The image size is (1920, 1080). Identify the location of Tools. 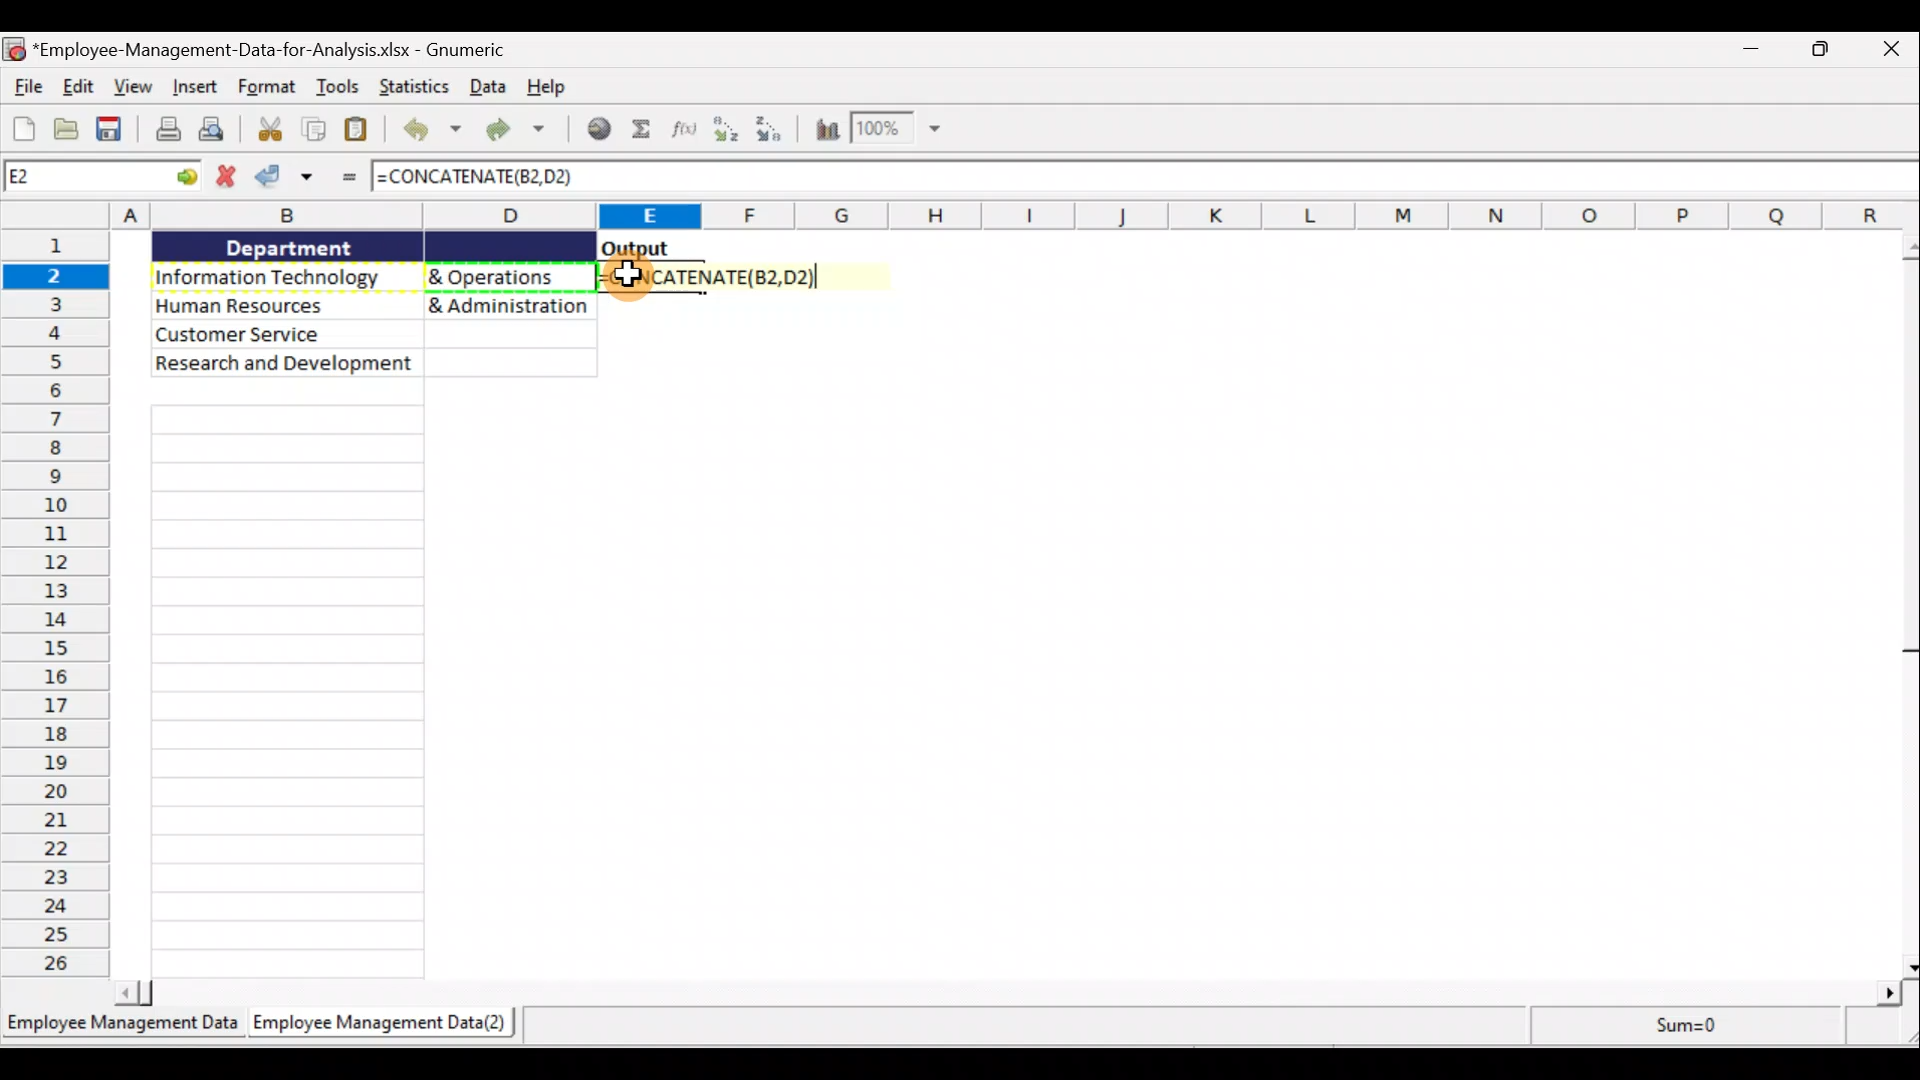
(340, 84).